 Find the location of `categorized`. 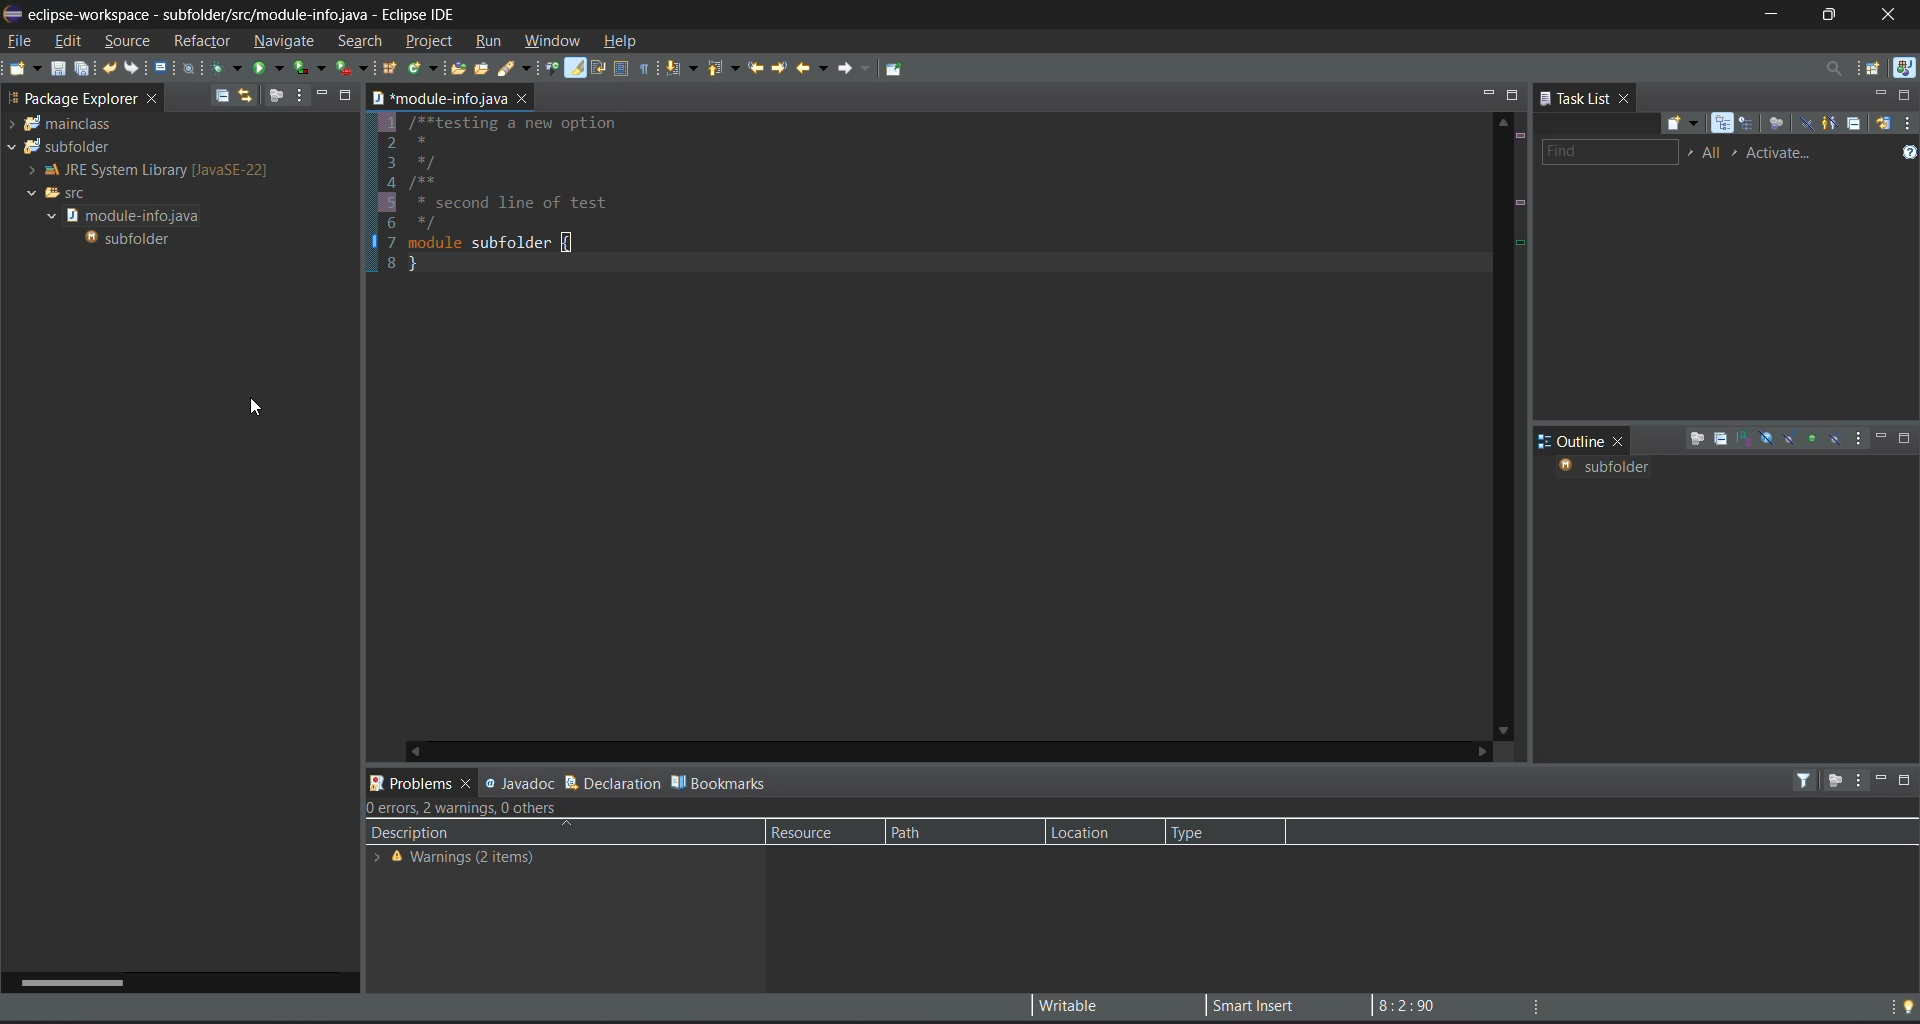

categorized is located at coordinates (1726, 124).